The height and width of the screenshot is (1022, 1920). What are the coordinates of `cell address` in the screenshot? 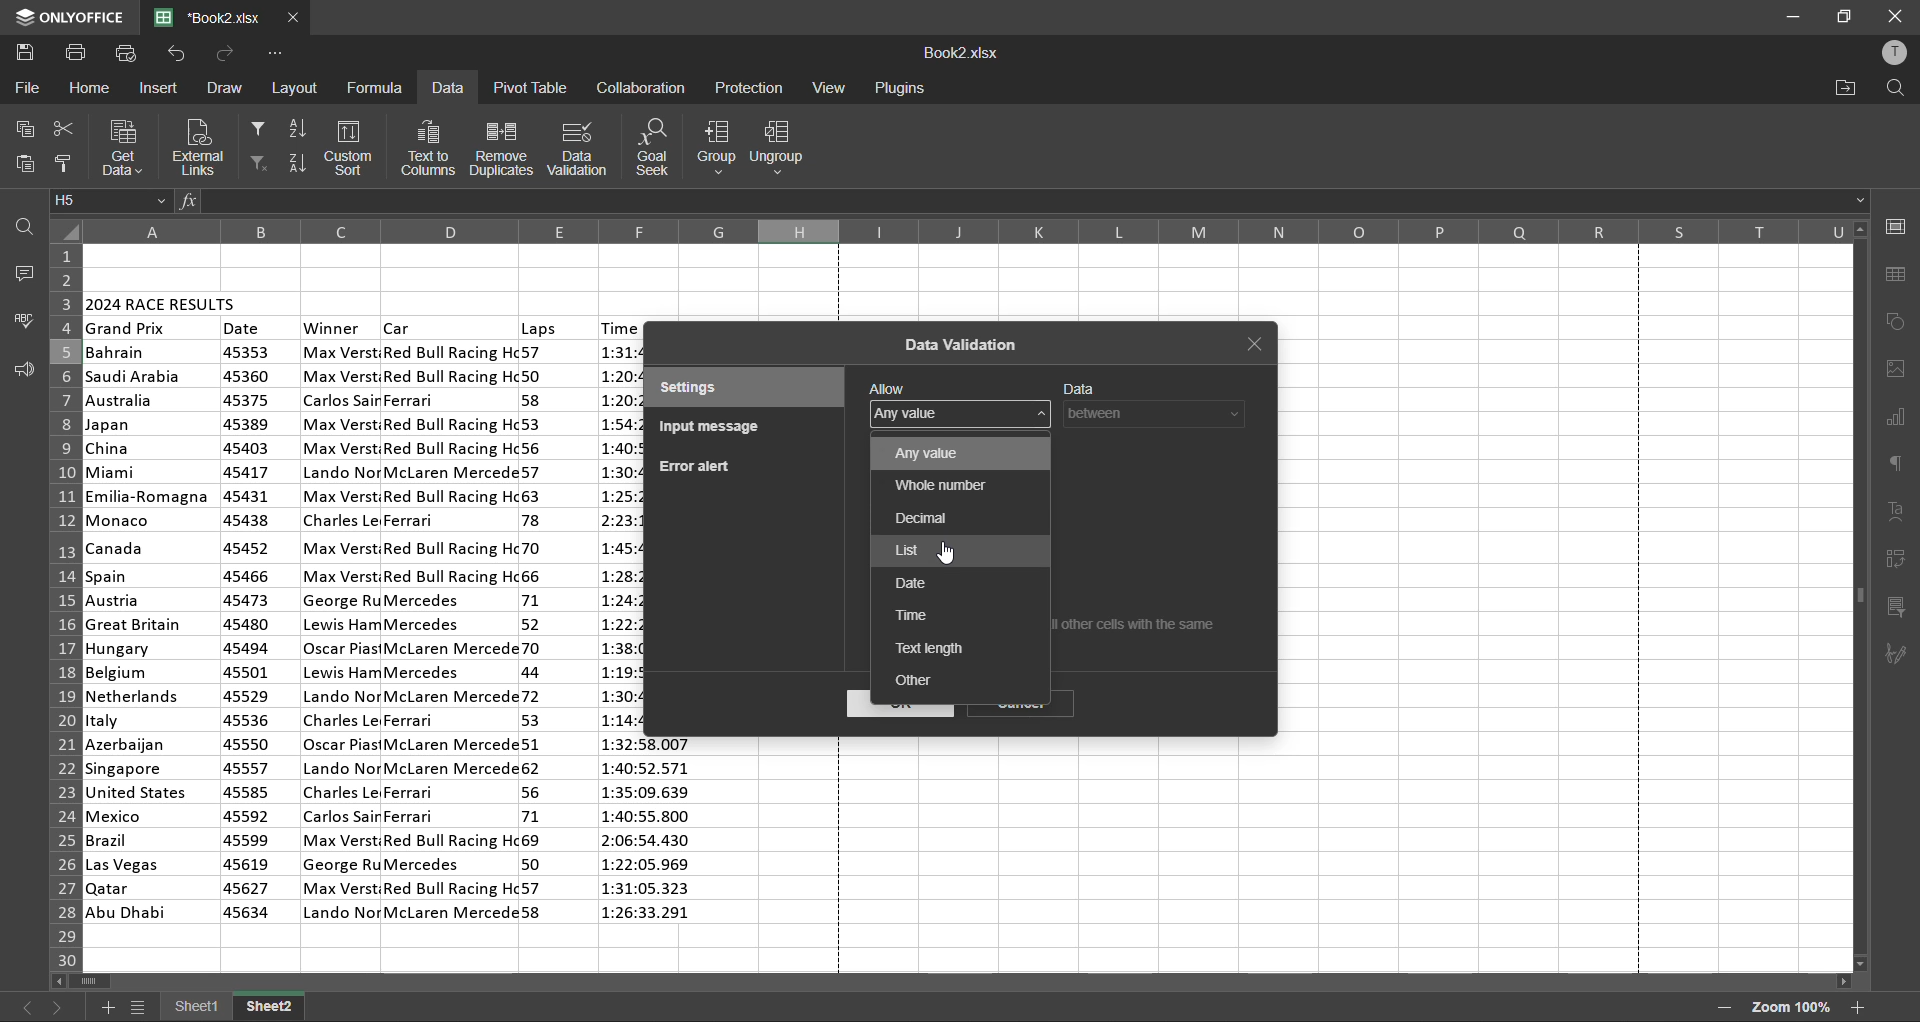 It's located at (111, 201).